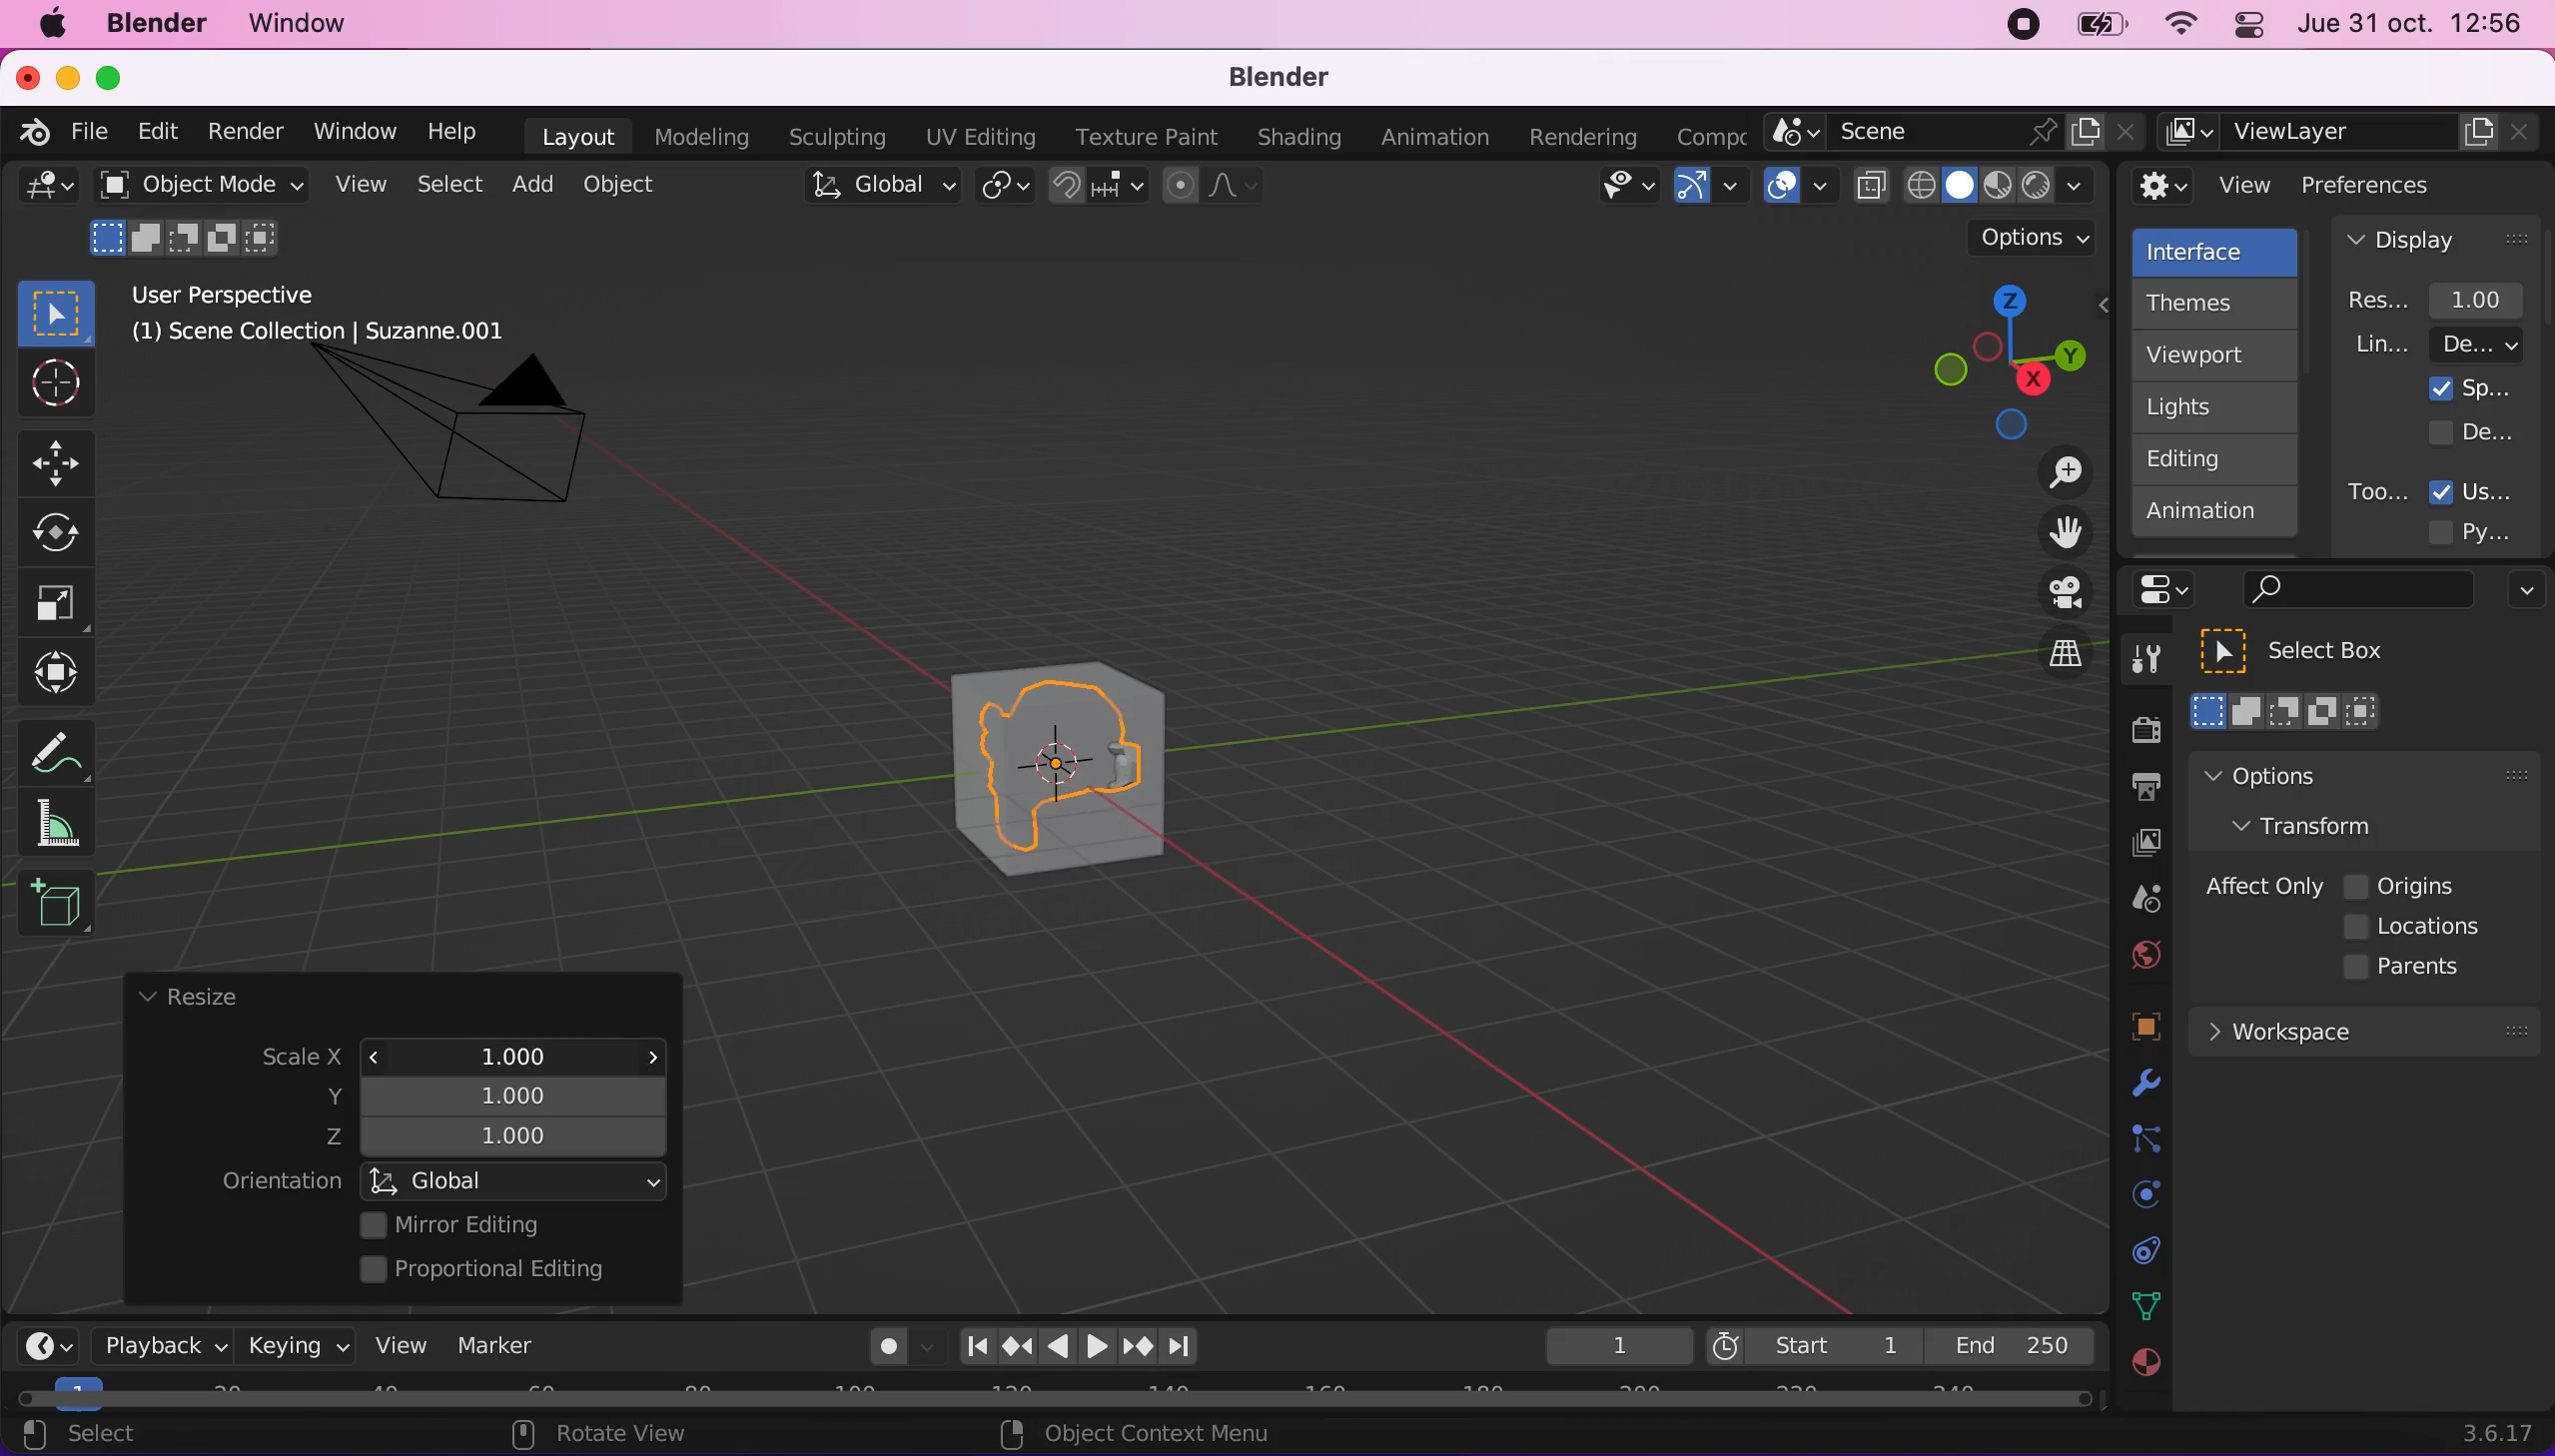  Describe the element at coordinates (56, 905) in the screenshot. I see `add cube` at that location.